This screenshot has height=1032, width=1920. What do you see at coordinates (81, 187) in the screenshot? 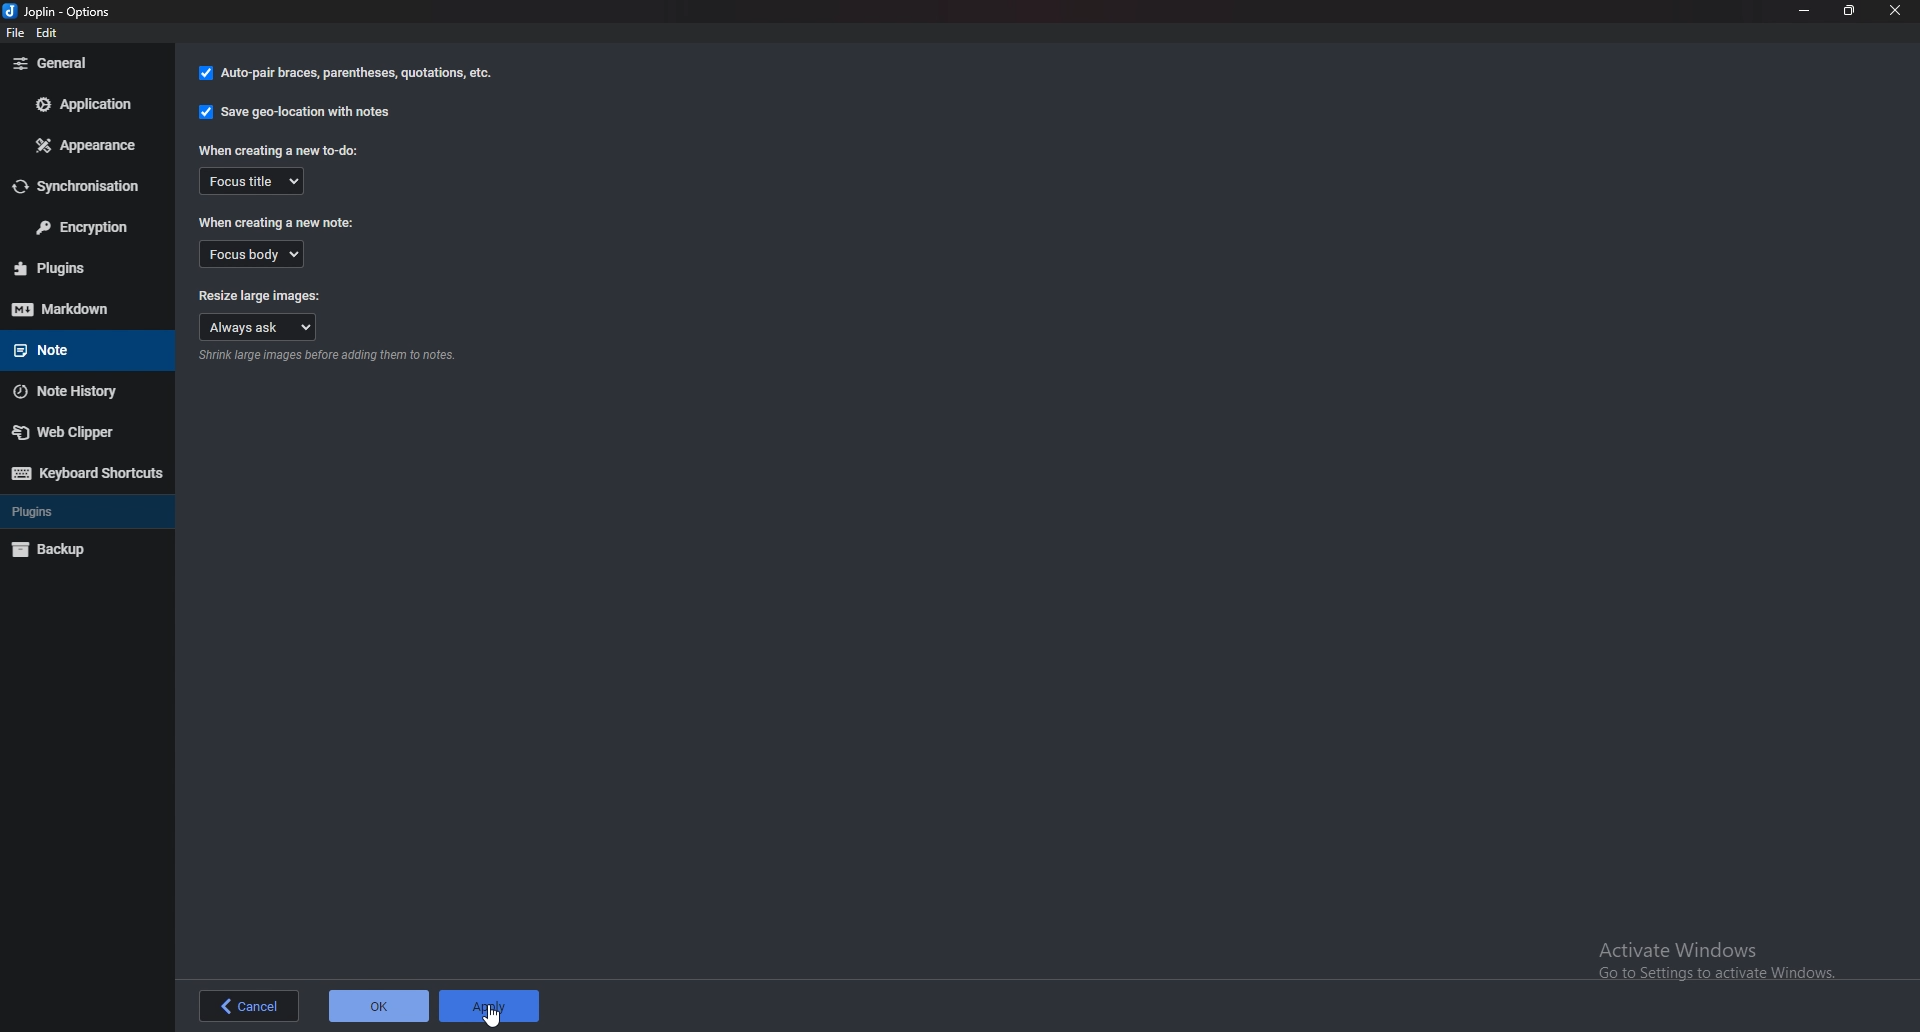
I see `Synchronize` at bounding box center [81, 187].